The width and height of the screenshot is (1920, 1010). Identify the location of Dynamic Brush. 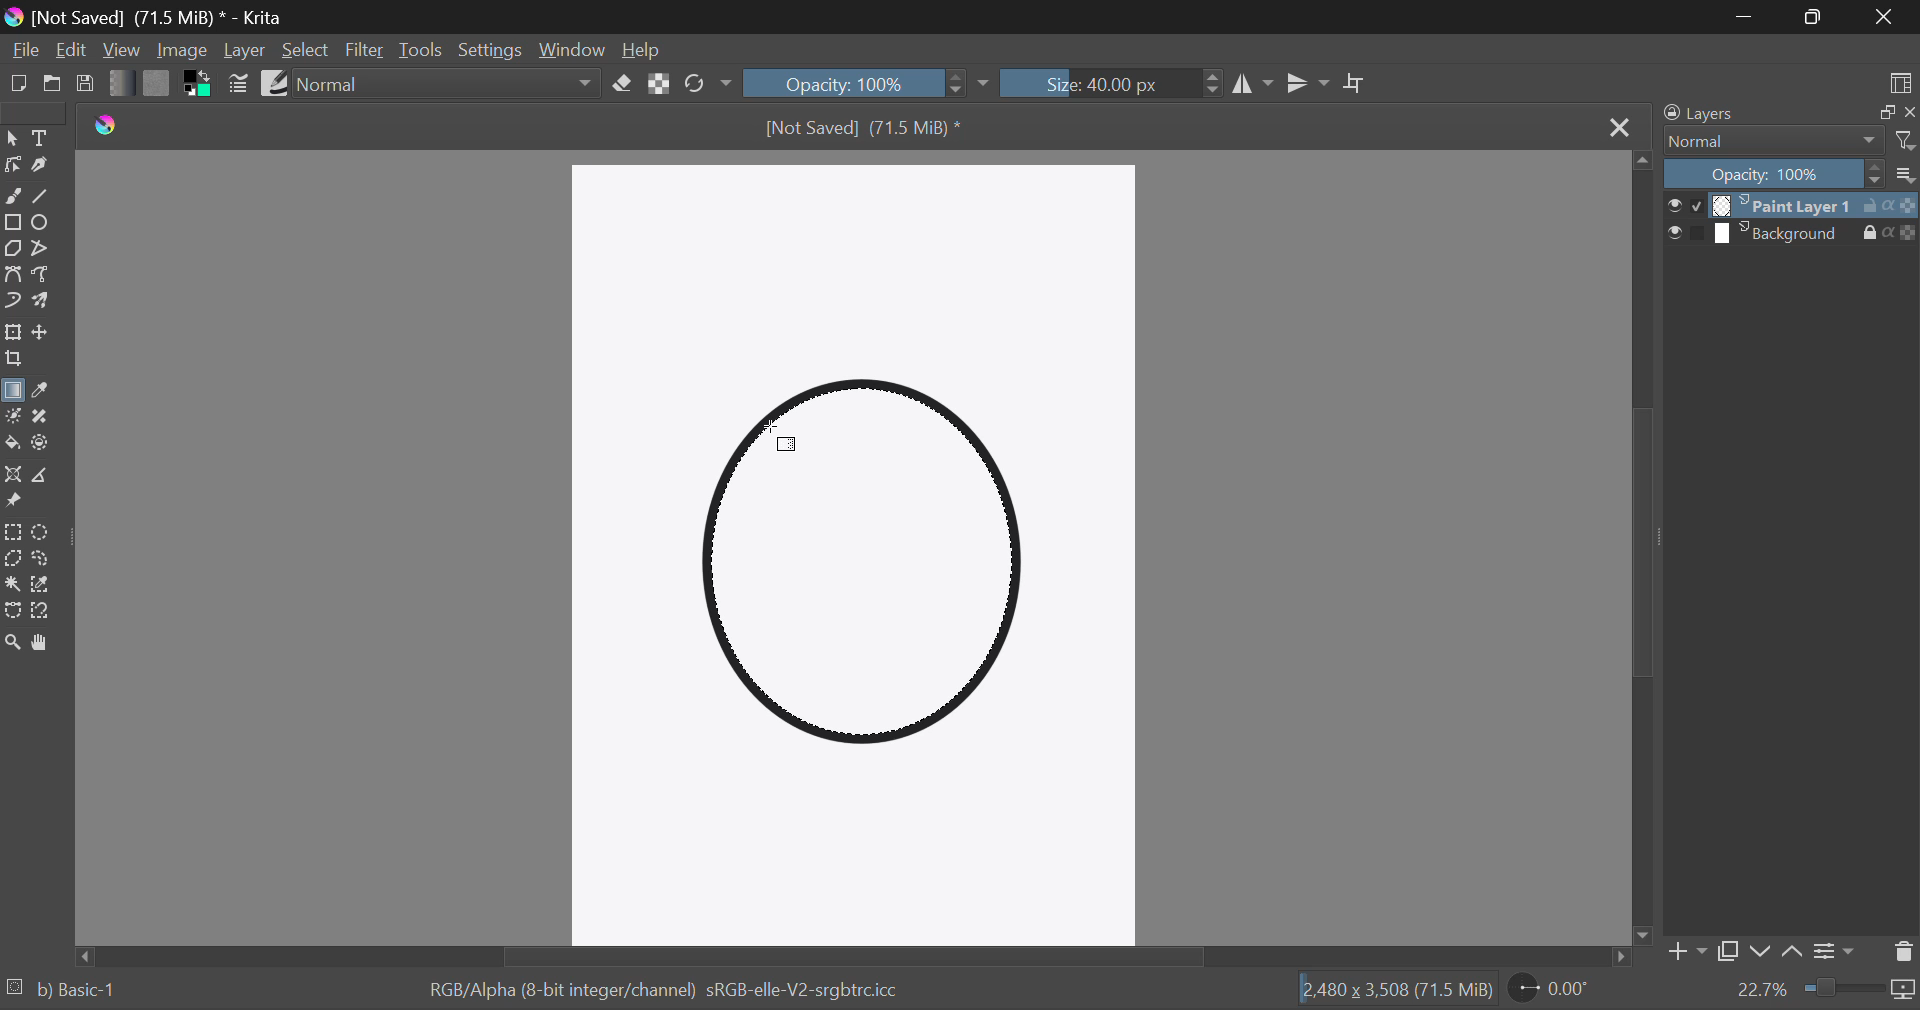
(13, 303).